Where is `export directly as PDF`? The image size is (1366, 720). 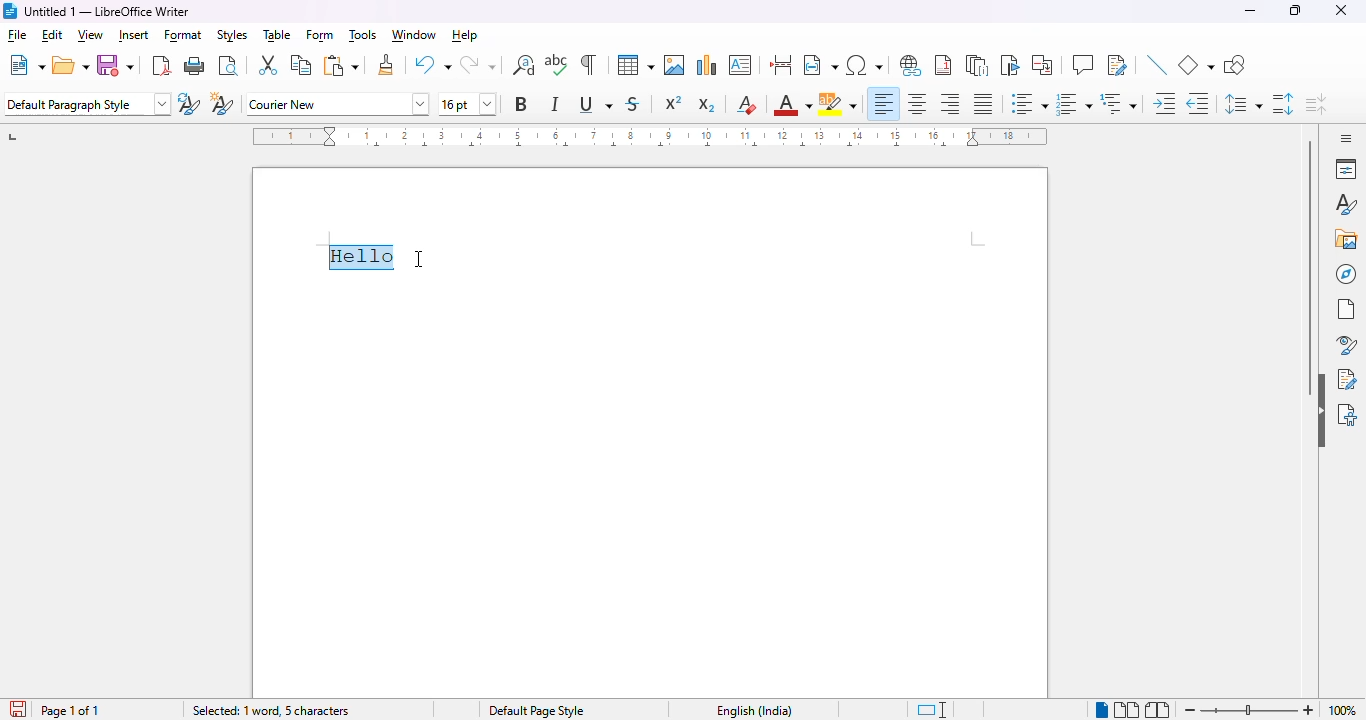
export directly as PDF is located at coordinates (162, 65).